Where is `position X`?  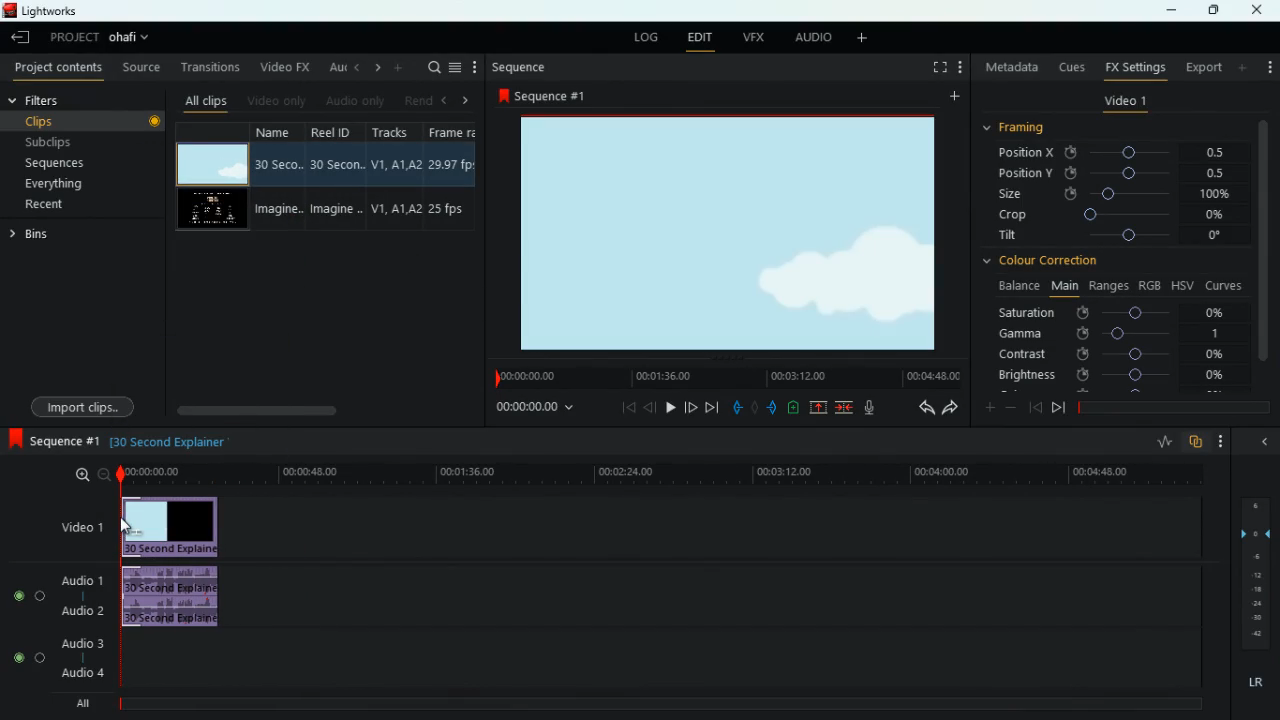 position X is located at coordinates (1109, 153).